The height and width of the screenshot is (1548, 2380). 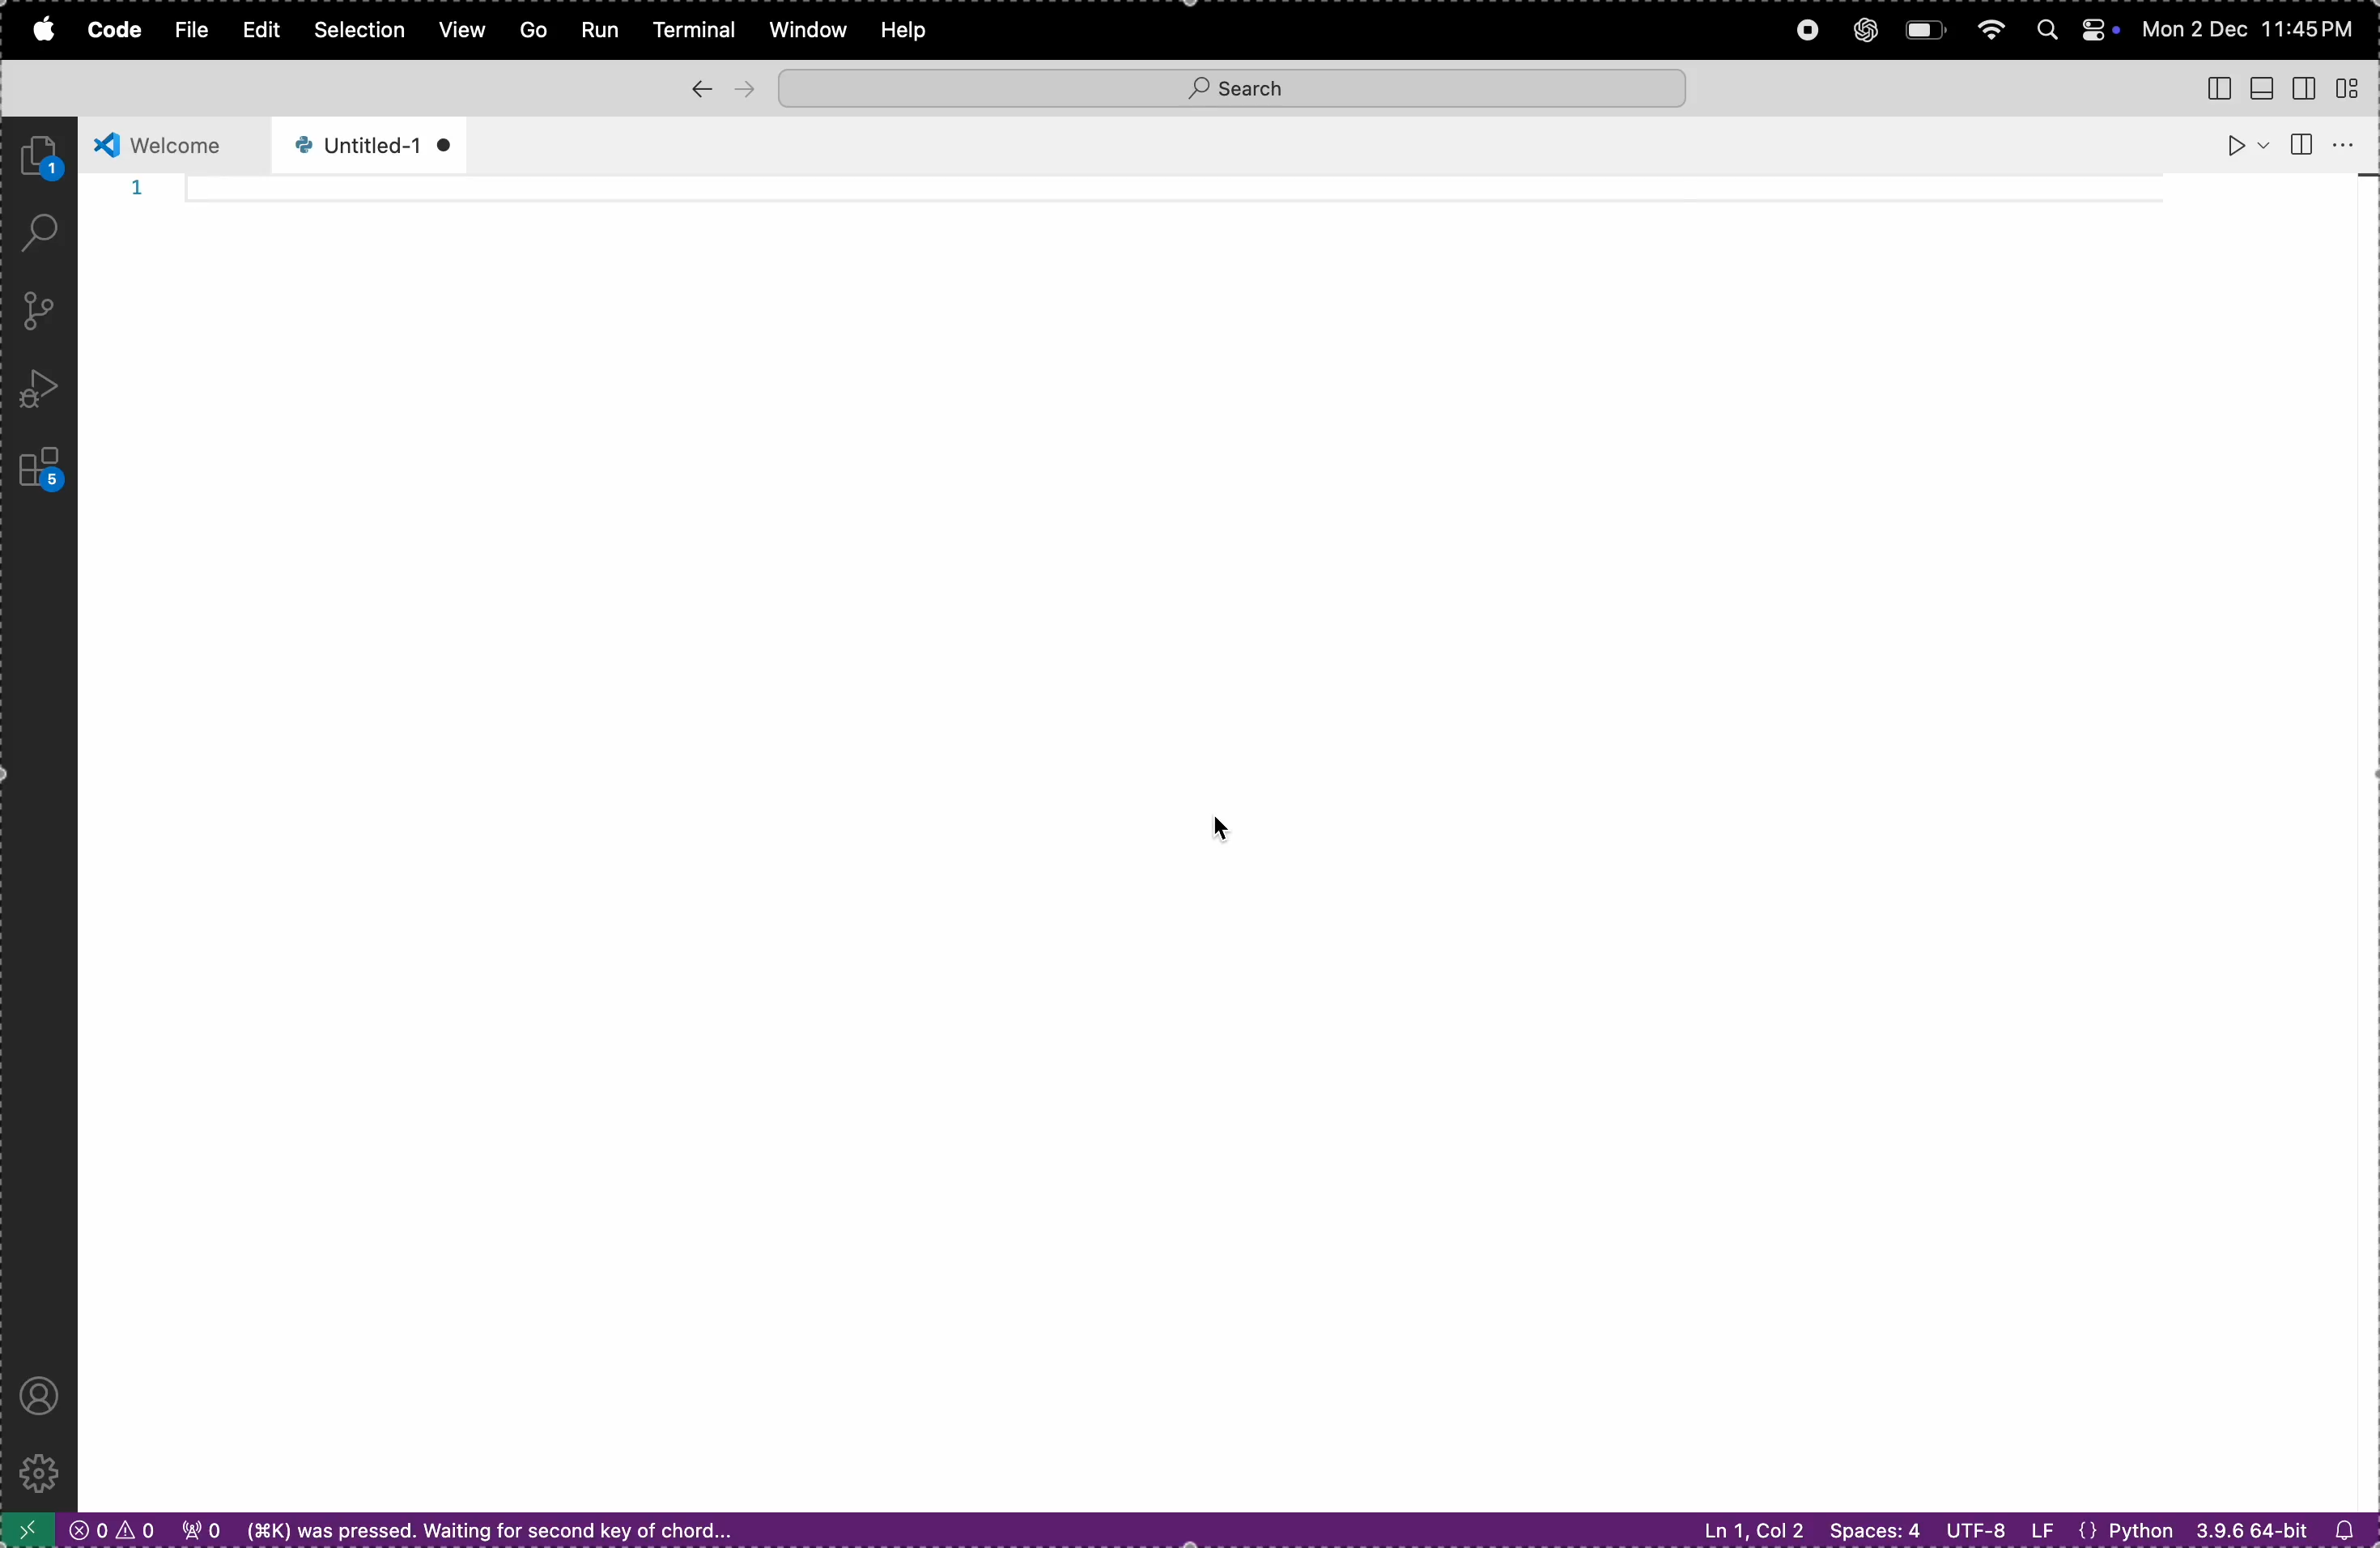 What do you see at coordinates (2071, 27) in the screenshot?
I see `apple widgets` at bounding box center [2071, 27].